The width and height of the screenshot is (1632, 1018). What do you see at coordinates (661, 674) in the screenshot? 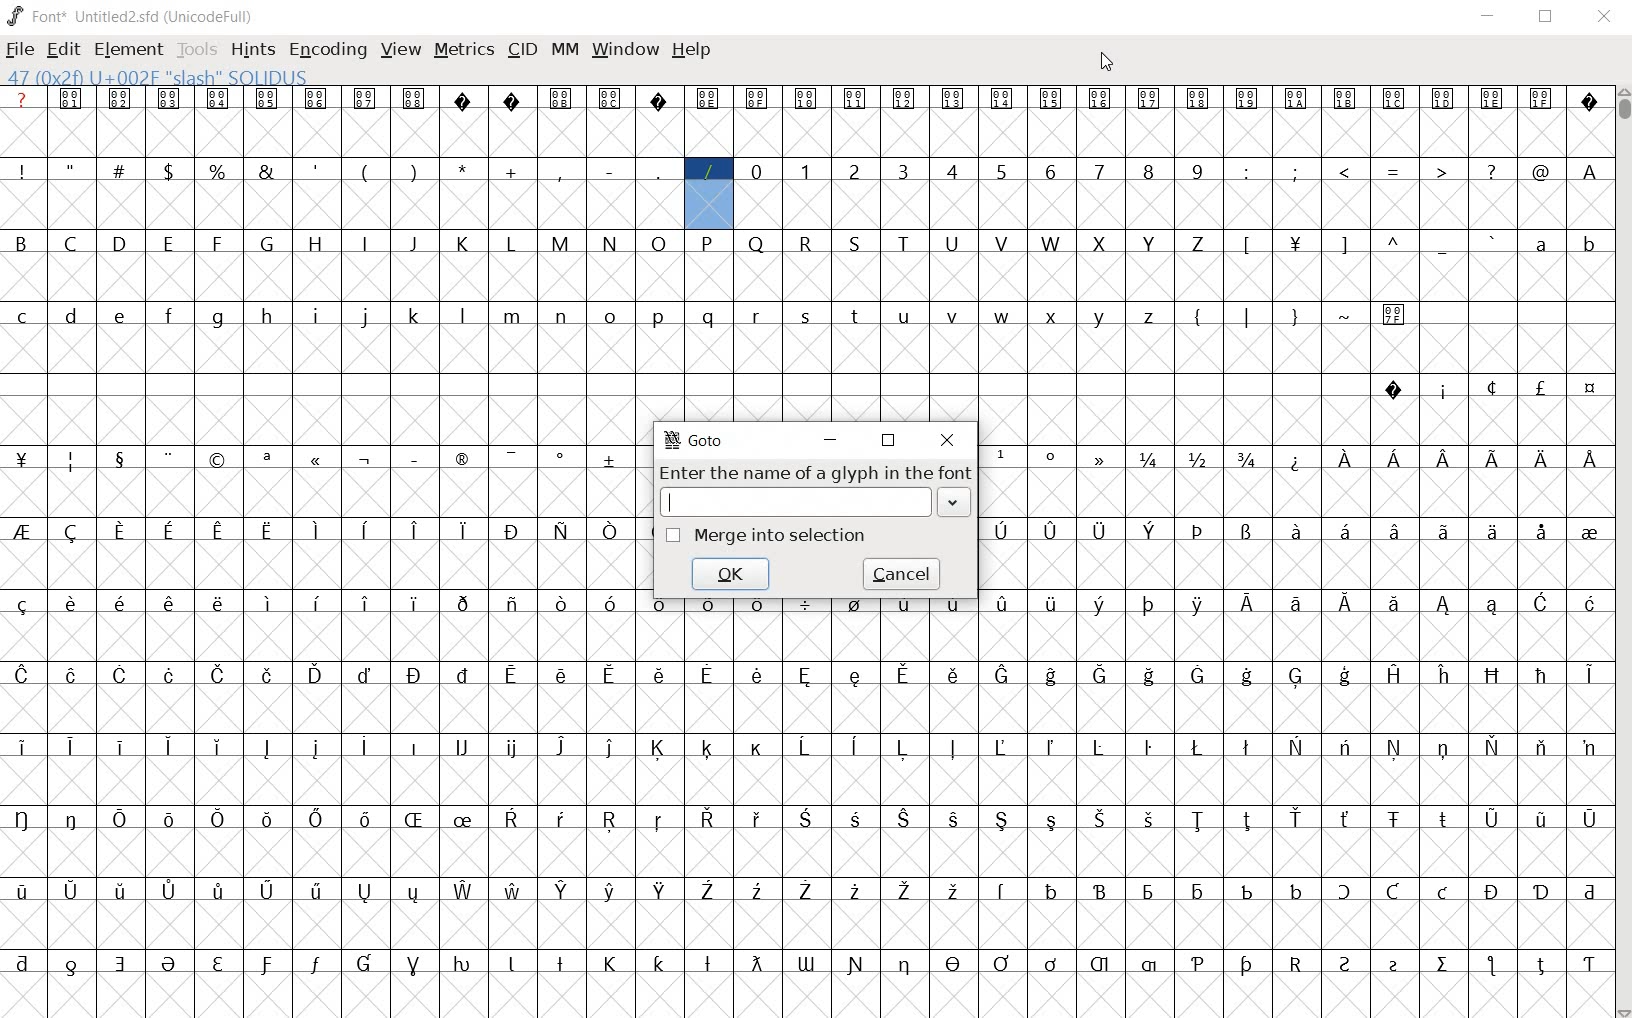
I see `glyph` at bounding box center [661, 674].